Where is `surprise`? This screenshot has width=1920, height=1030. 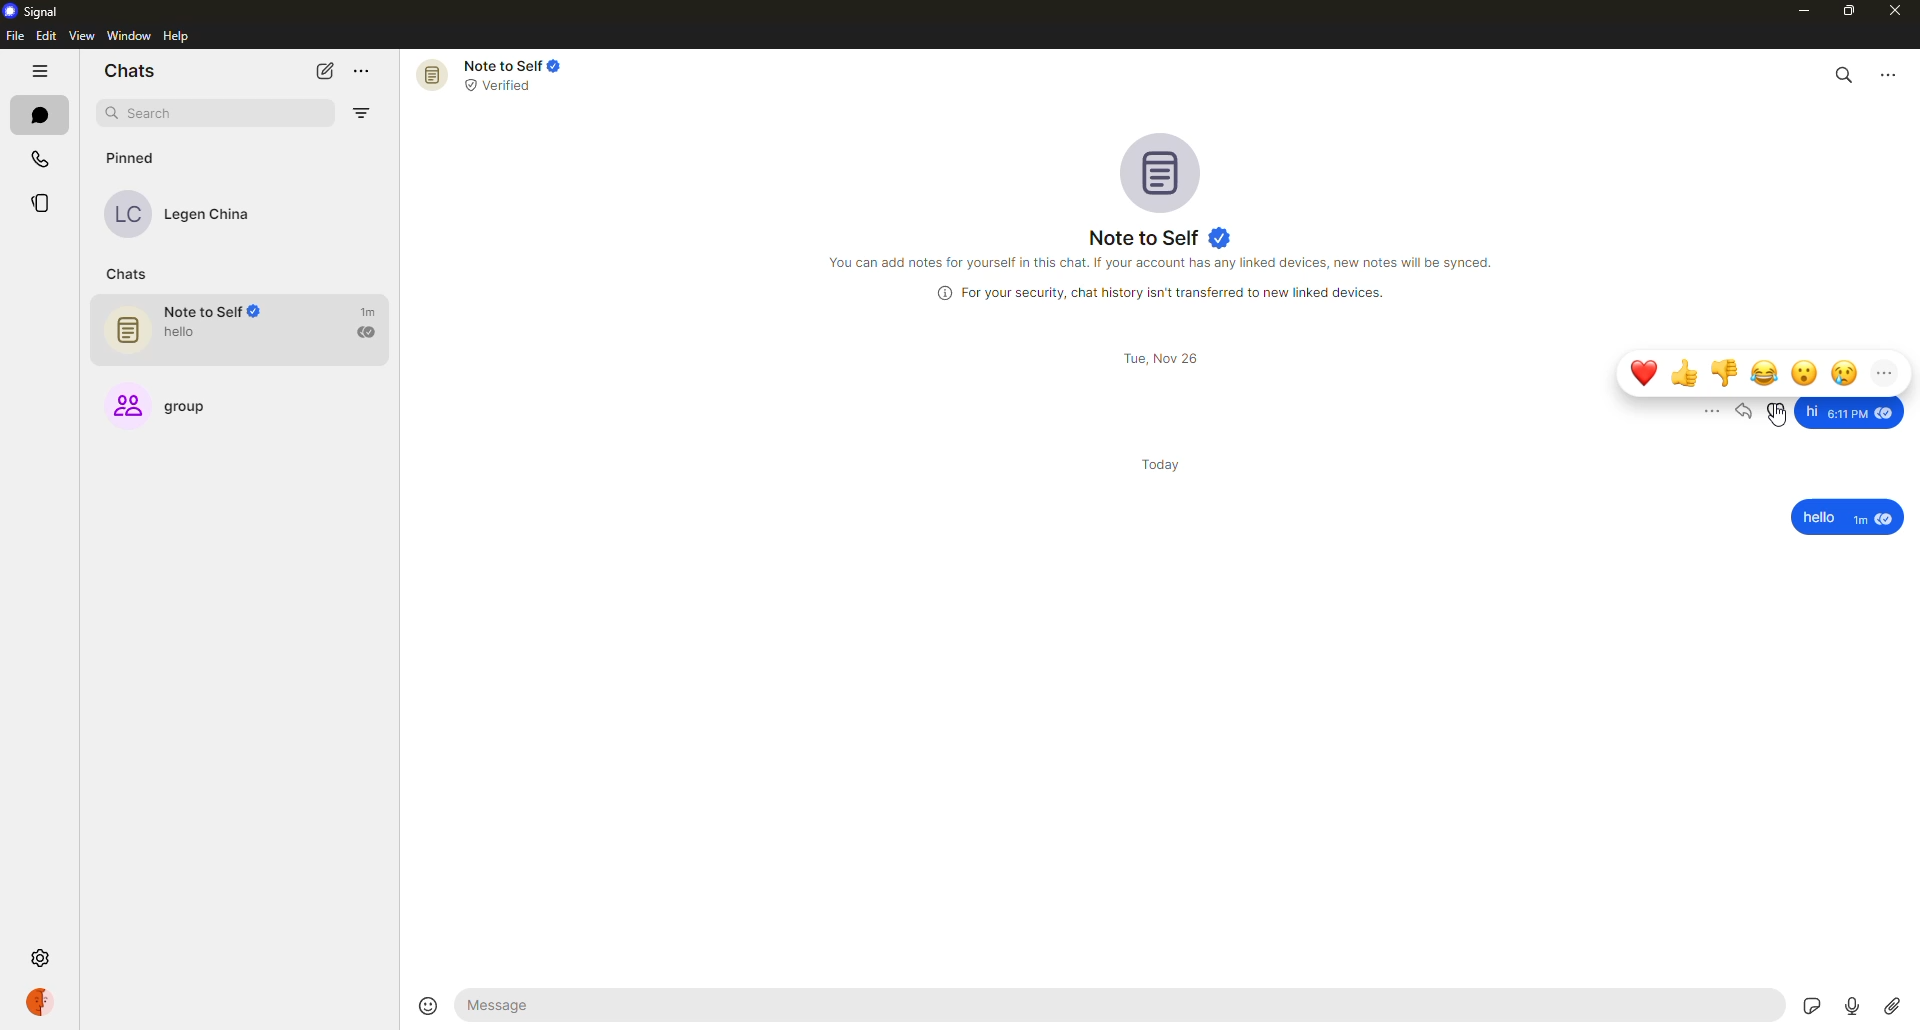
surprise is located at coordinates (1804, 371).